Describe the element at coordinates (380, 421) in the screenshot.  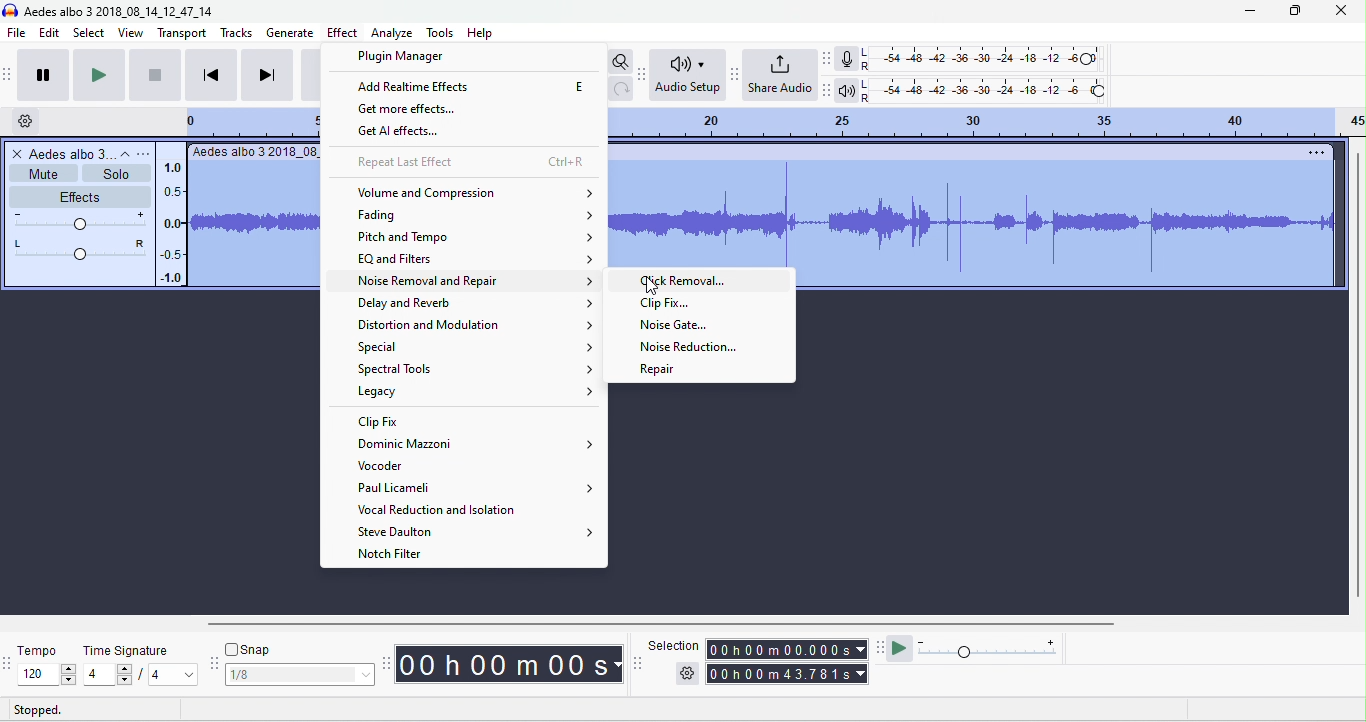
I see `clip fix` at that location.